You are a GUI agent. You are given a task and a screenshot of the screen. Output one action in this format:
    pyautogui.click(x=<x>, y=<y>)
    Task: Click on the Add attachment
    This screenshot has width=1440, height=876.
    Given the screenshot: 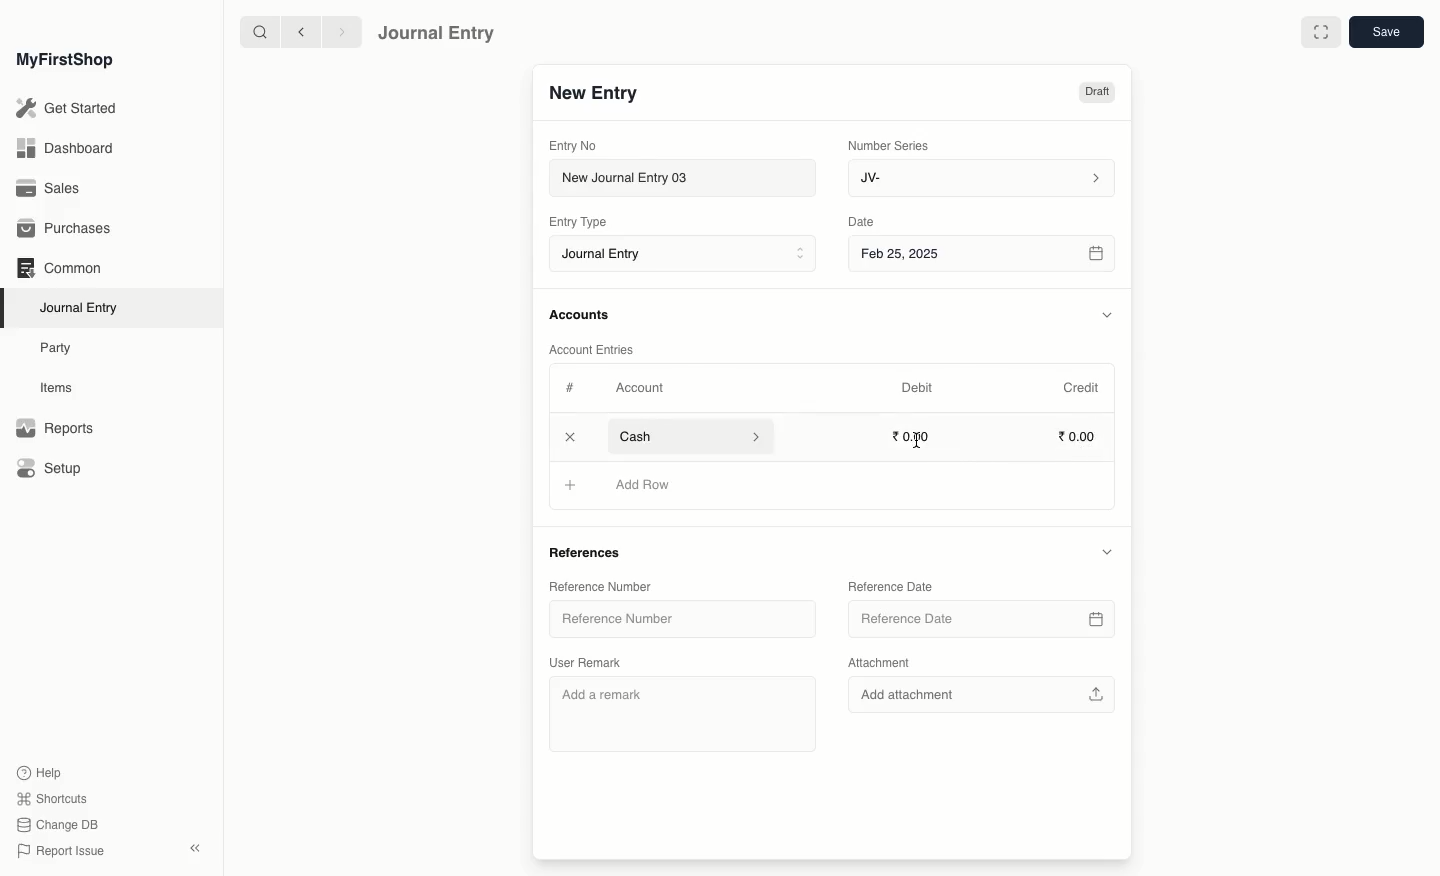 What is the action you would take?
    pyautogui.click(x=984, y=694)
    